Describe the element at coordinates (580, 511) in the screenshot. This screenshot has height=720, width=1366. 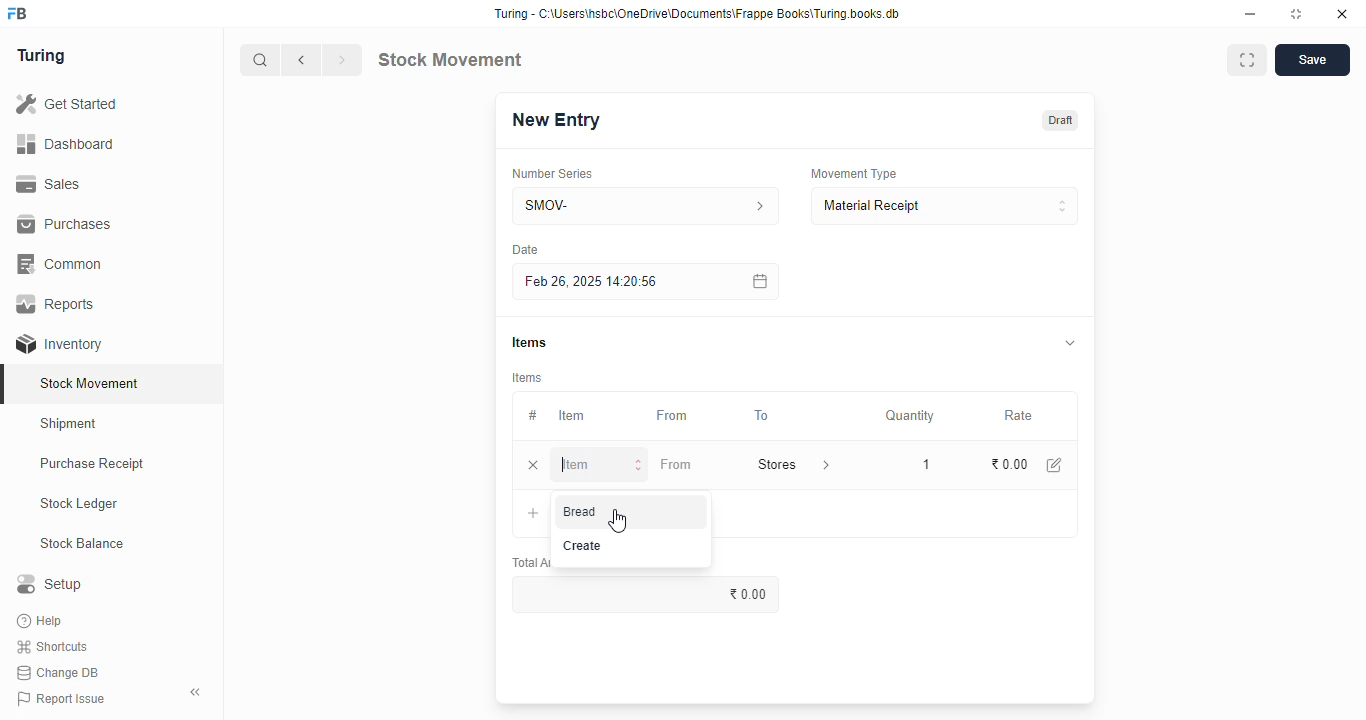
I see `bread` at that location.